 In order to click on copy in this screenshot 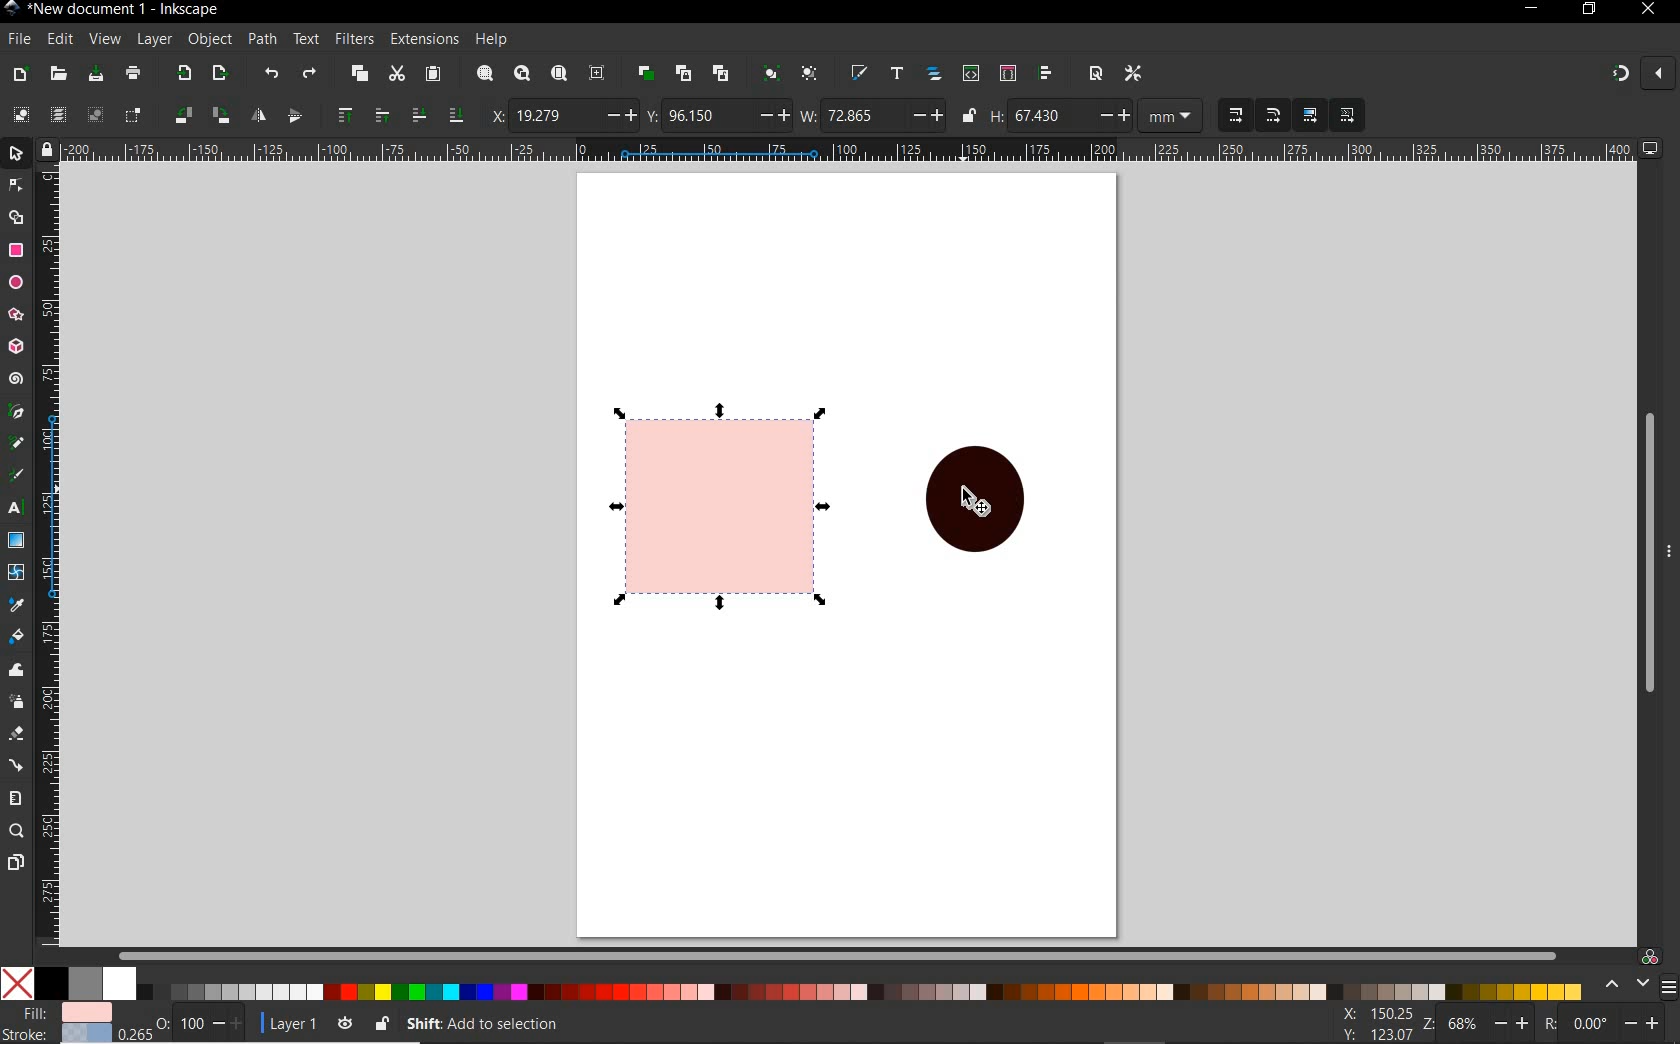, I will do `click(359, 74)`.